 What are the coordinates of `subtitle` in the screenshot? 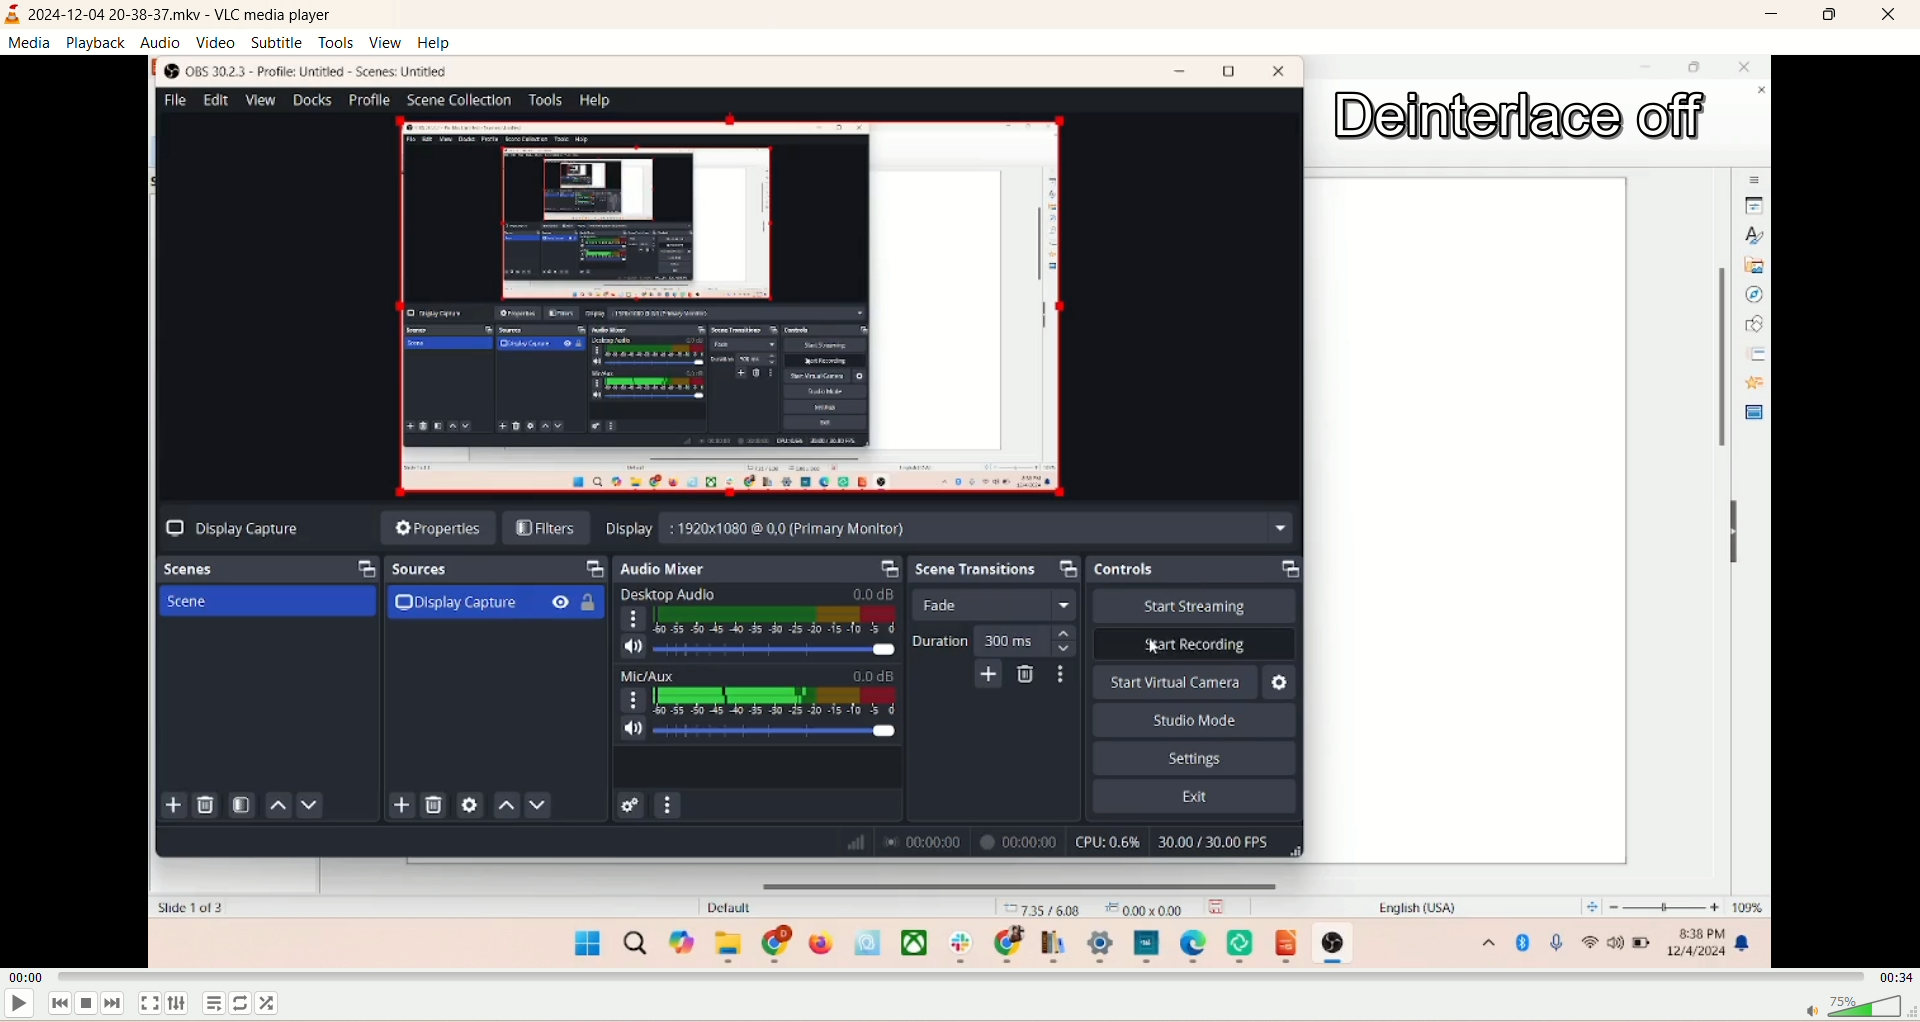 It's located at (277, 43).